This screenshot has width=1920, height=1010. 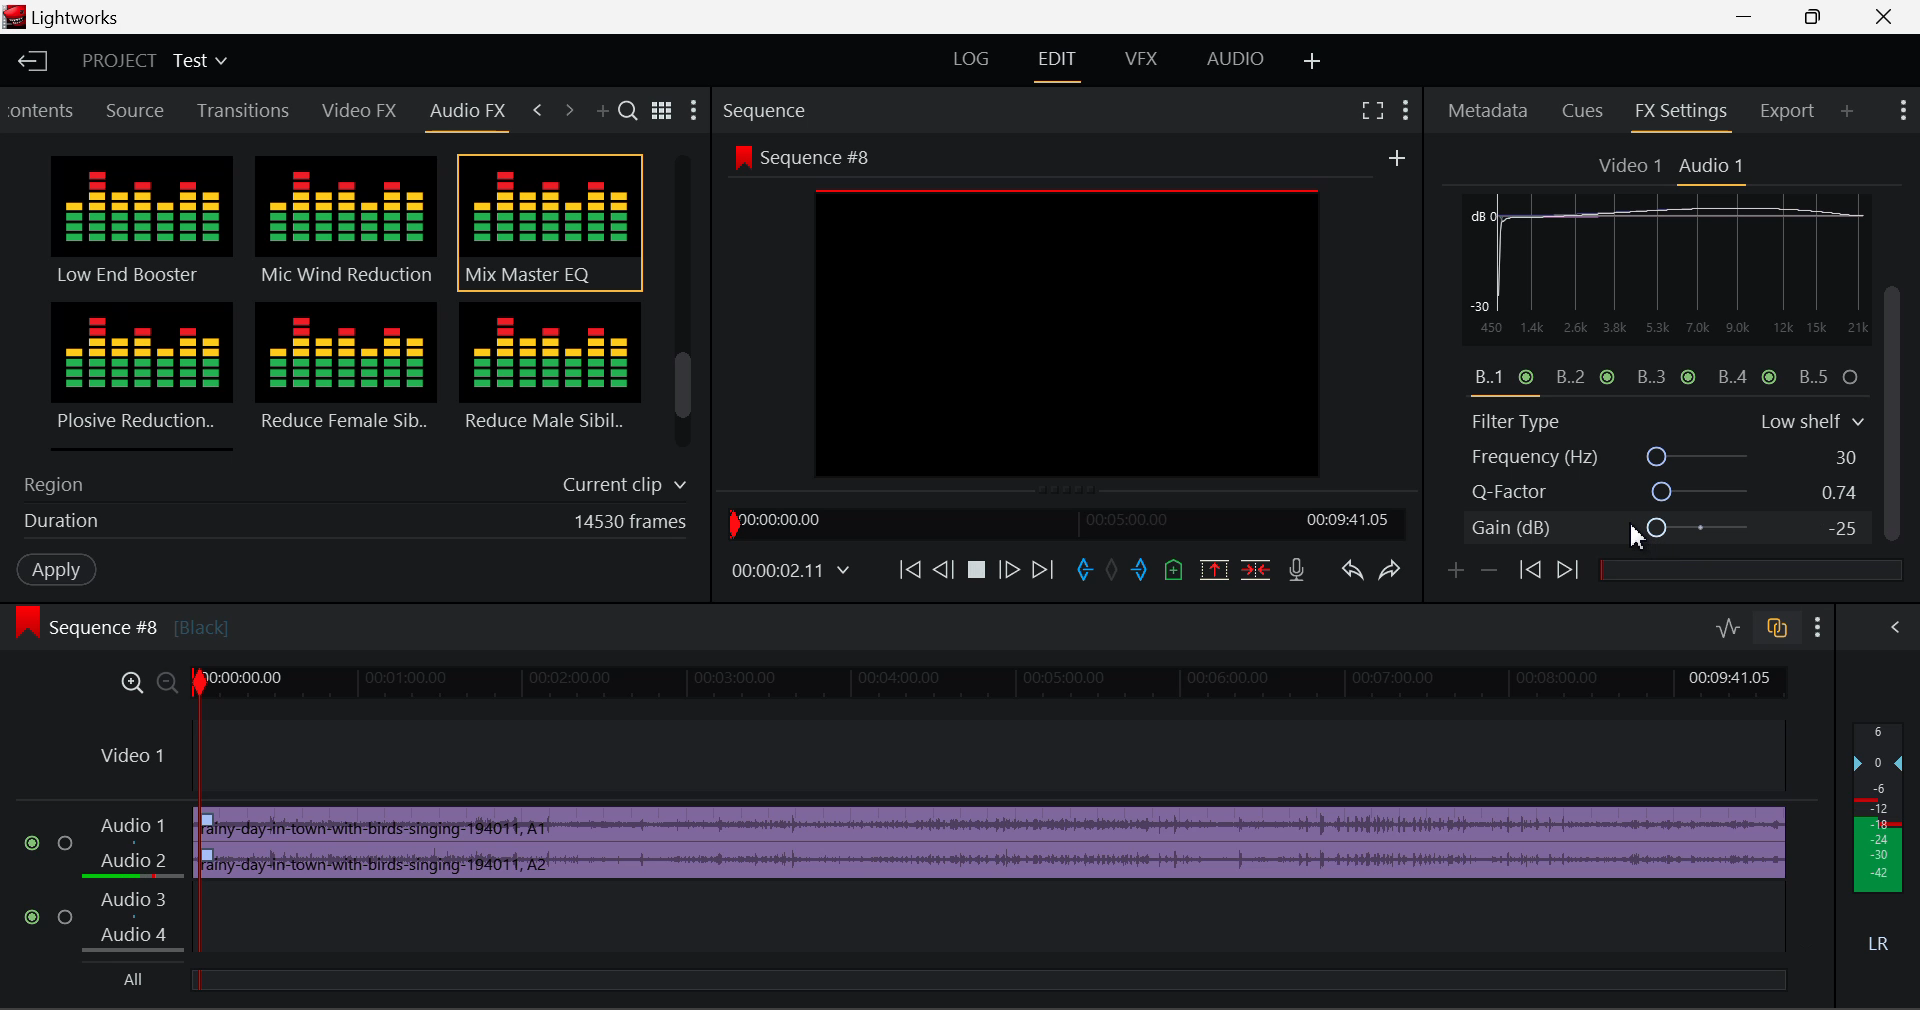 What do you see at coordinates (936, 758) in the screenshot?
I see `Video Layer` at bounding box center [936, 758].